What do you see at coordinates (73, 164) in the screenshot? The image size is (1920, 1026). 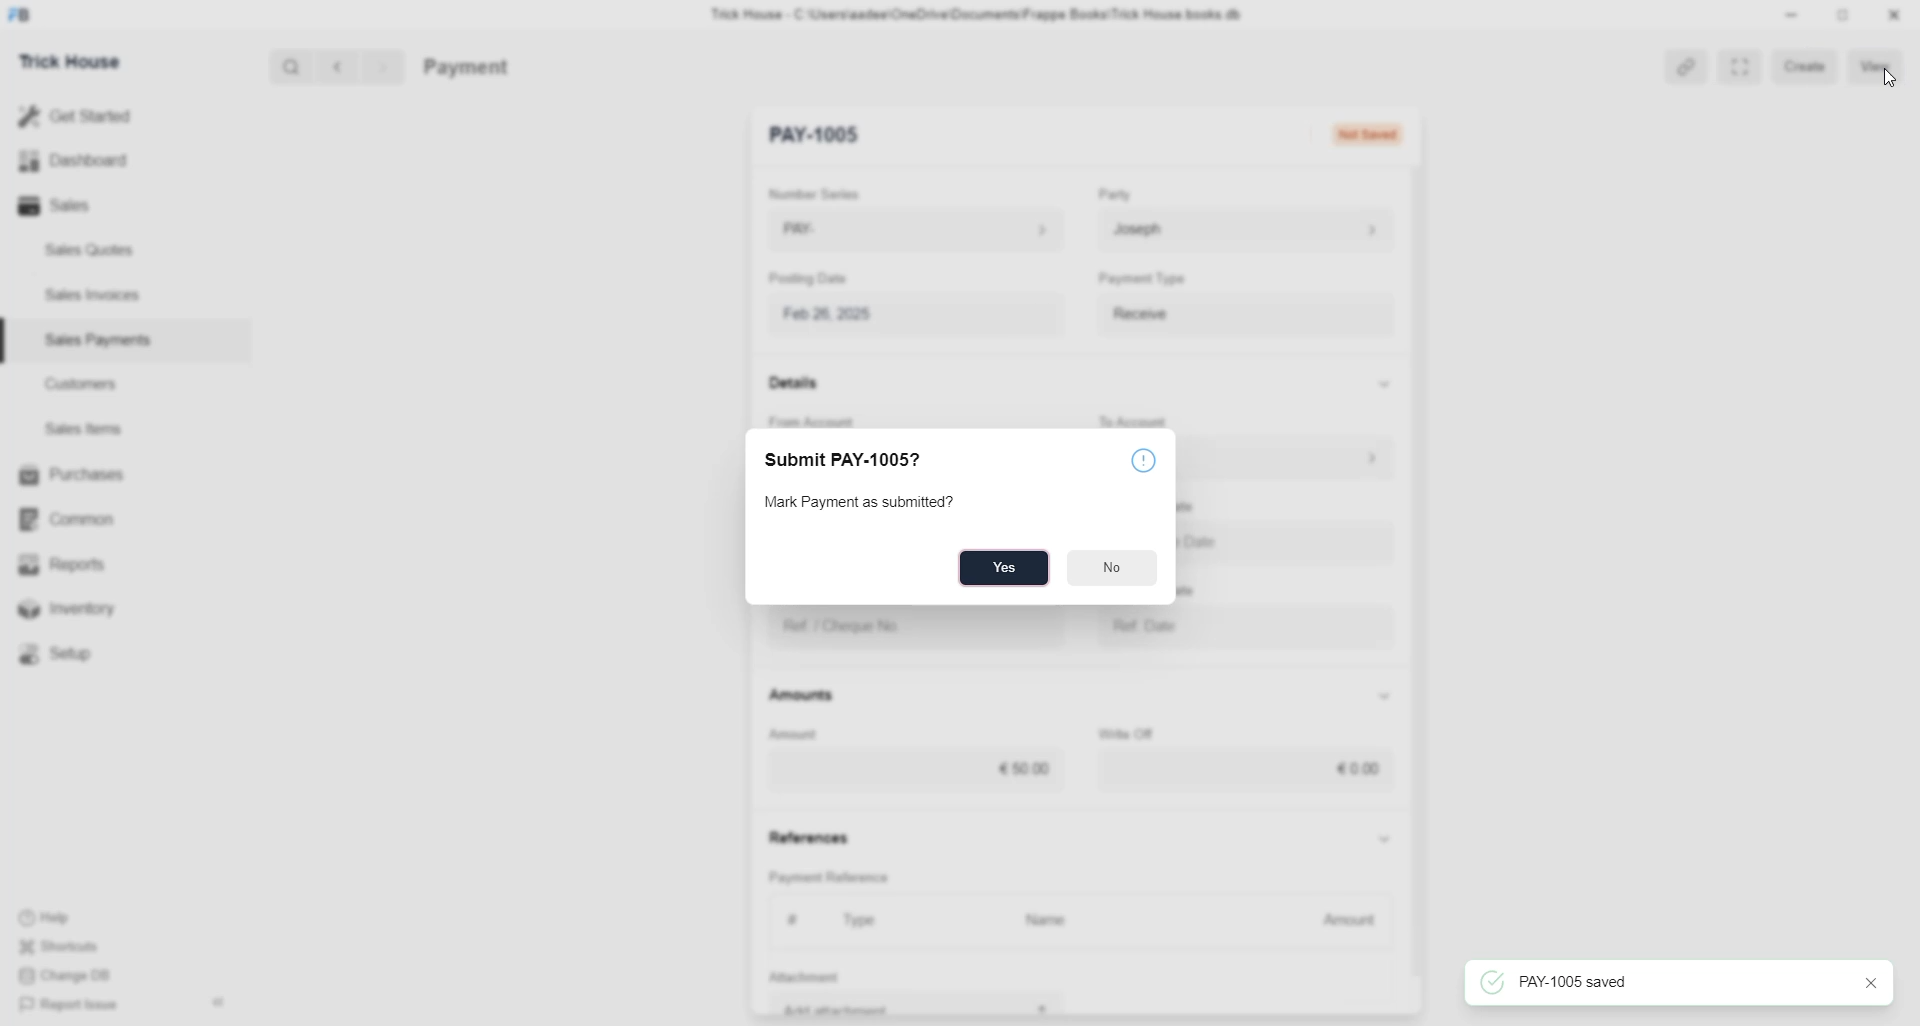 I see `Dashboard` at bounding box center [73, 164].